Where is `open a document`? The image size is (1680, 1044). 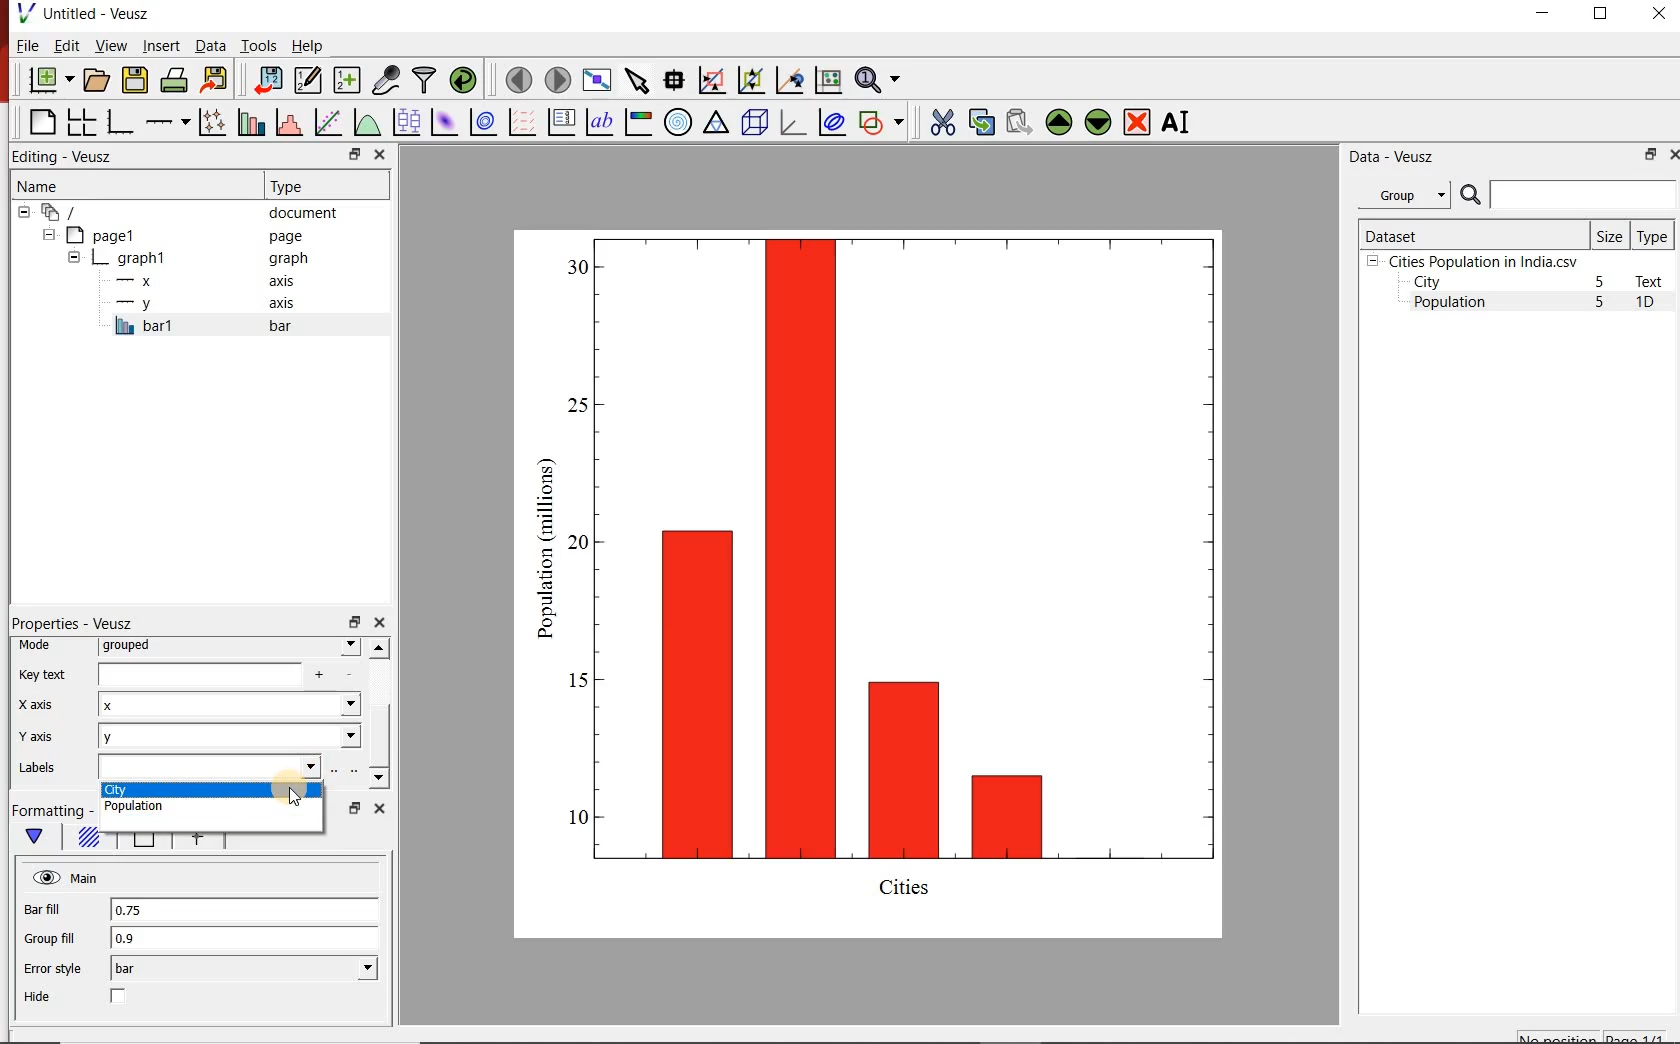
open a document is located at coordinates (95, 80).